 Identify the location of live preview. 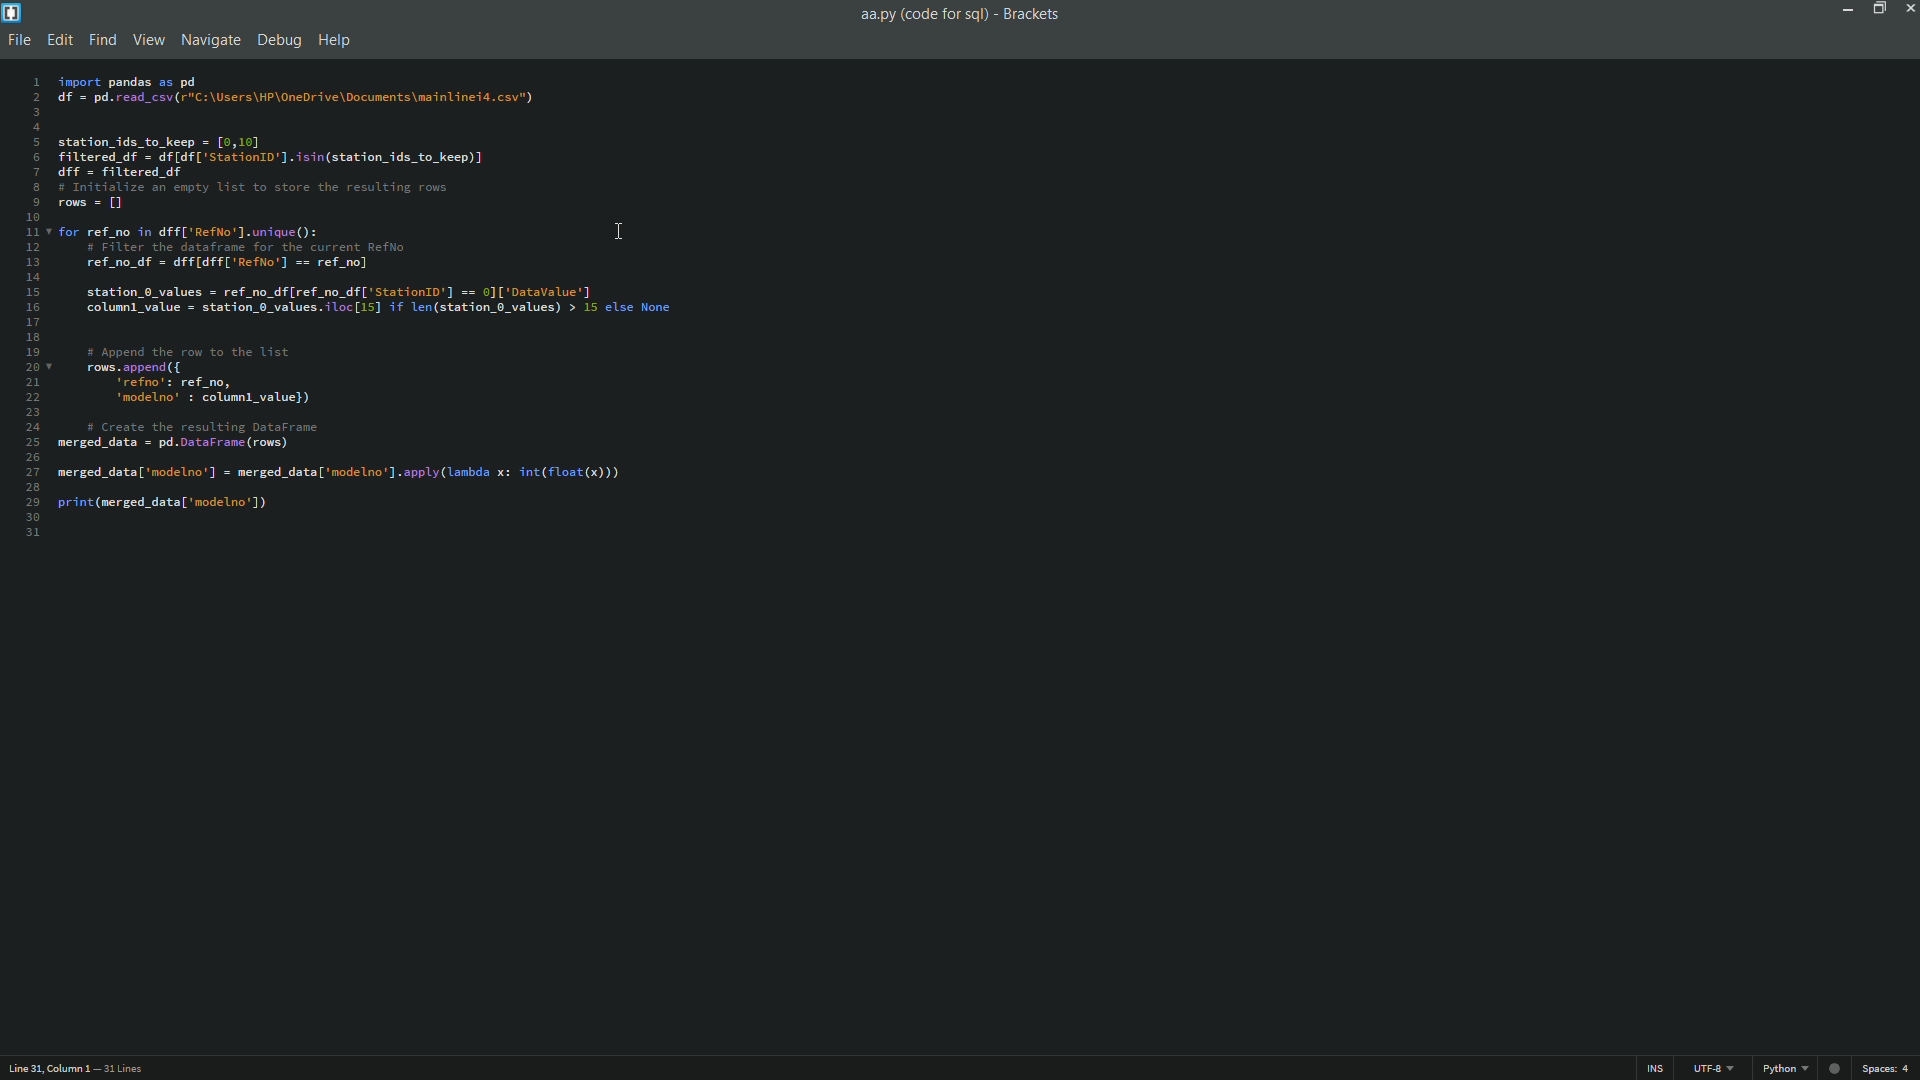
(1903, 82).